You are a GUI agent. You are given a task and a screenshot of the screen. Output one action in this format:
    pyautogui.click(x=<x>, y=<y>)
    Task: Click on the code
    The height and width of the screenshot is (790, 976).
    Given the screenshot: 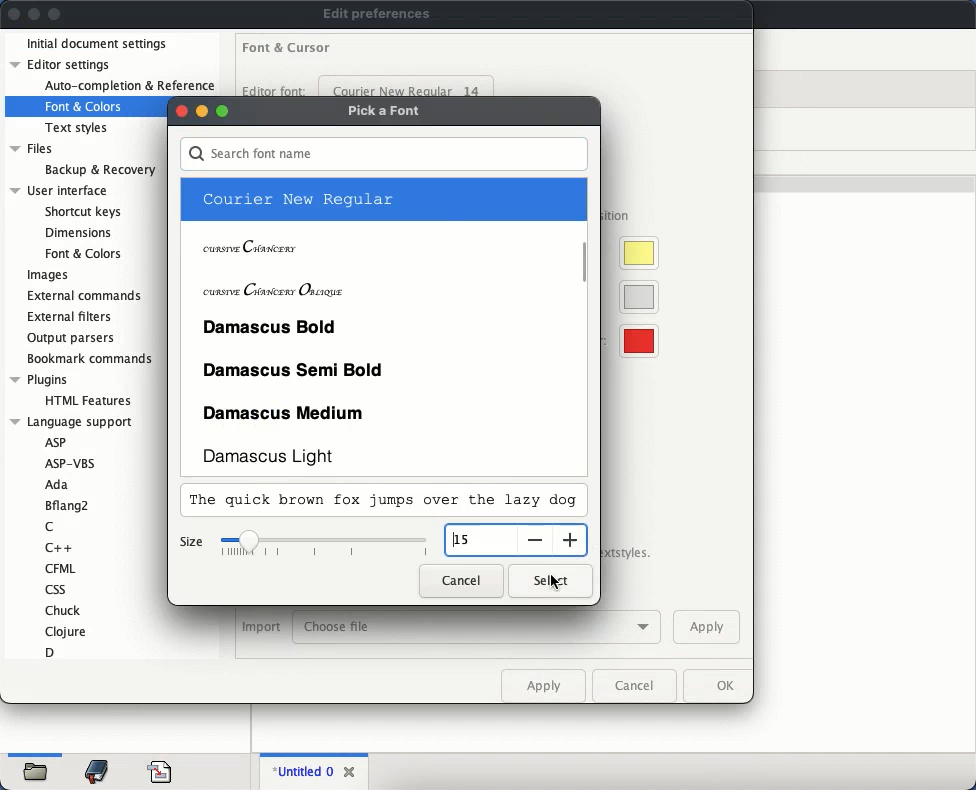 What is the action you would take?
    pyautogui.click(x=160, y=770)
    